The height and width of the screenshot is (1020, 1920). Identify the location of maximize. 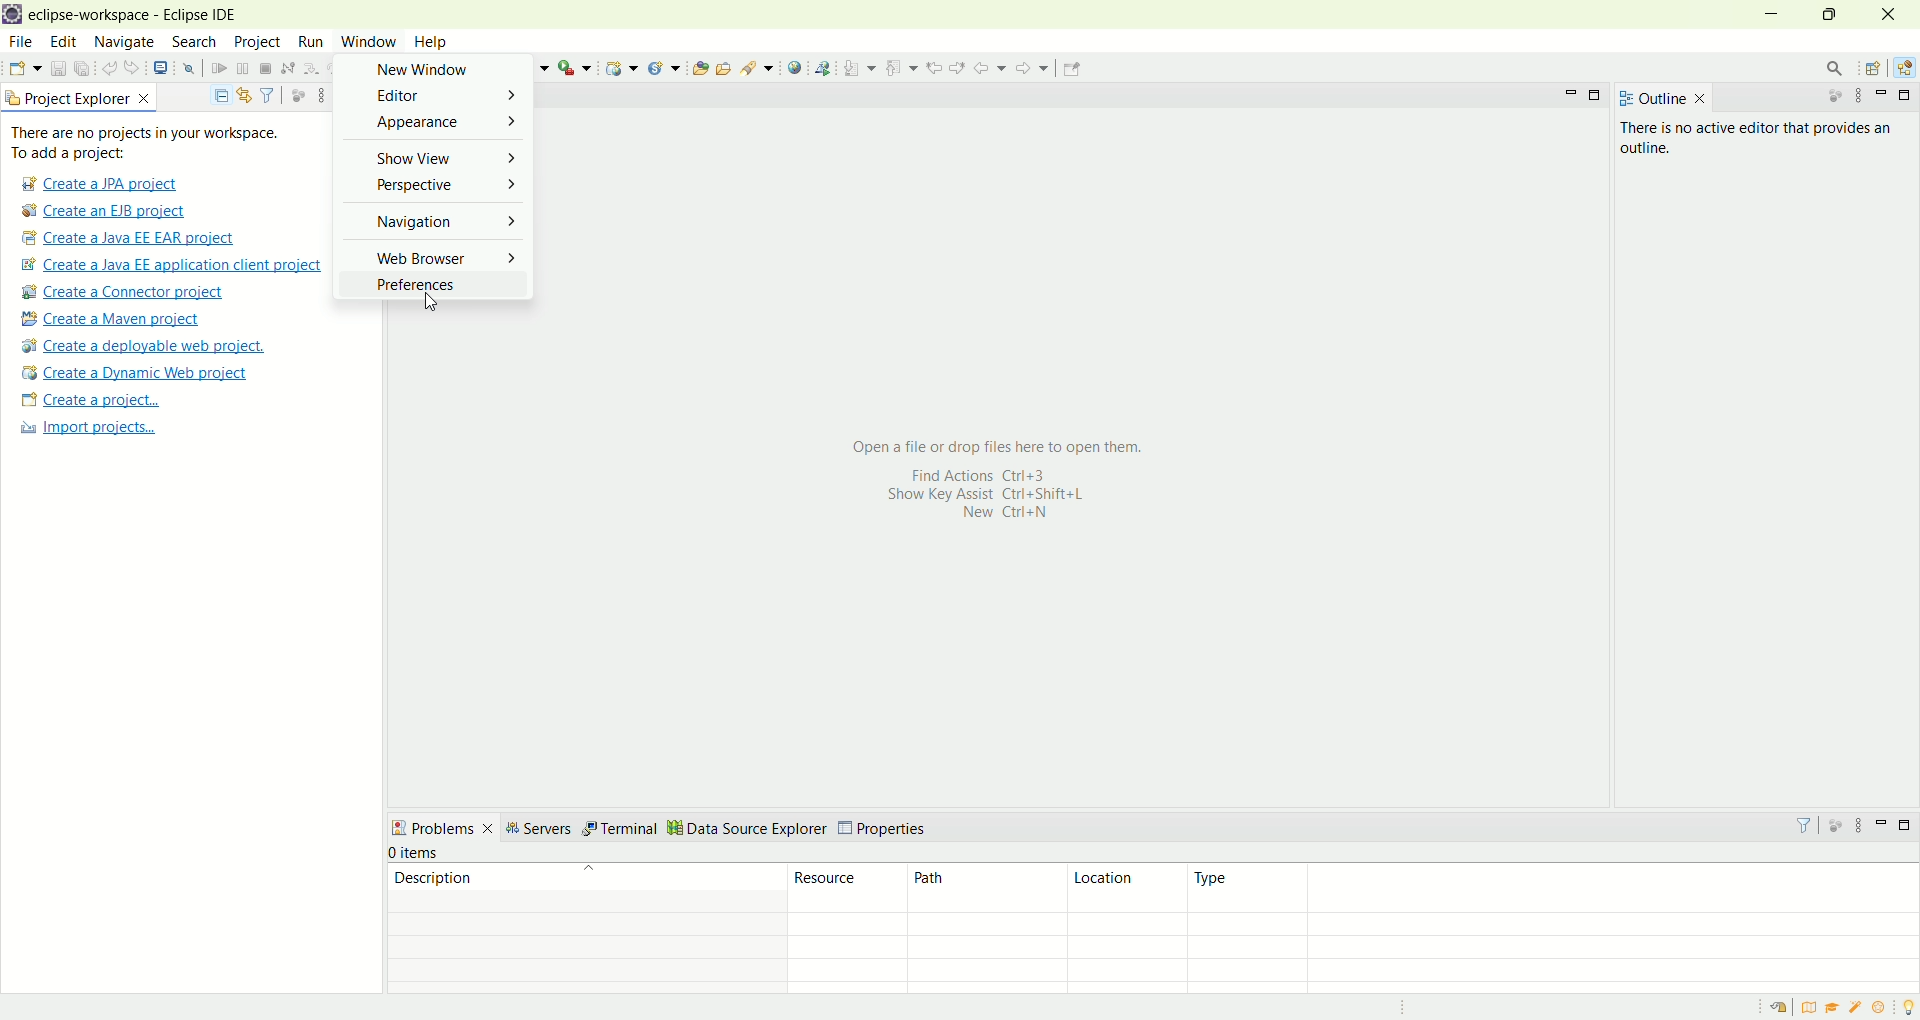
(1597, 97).